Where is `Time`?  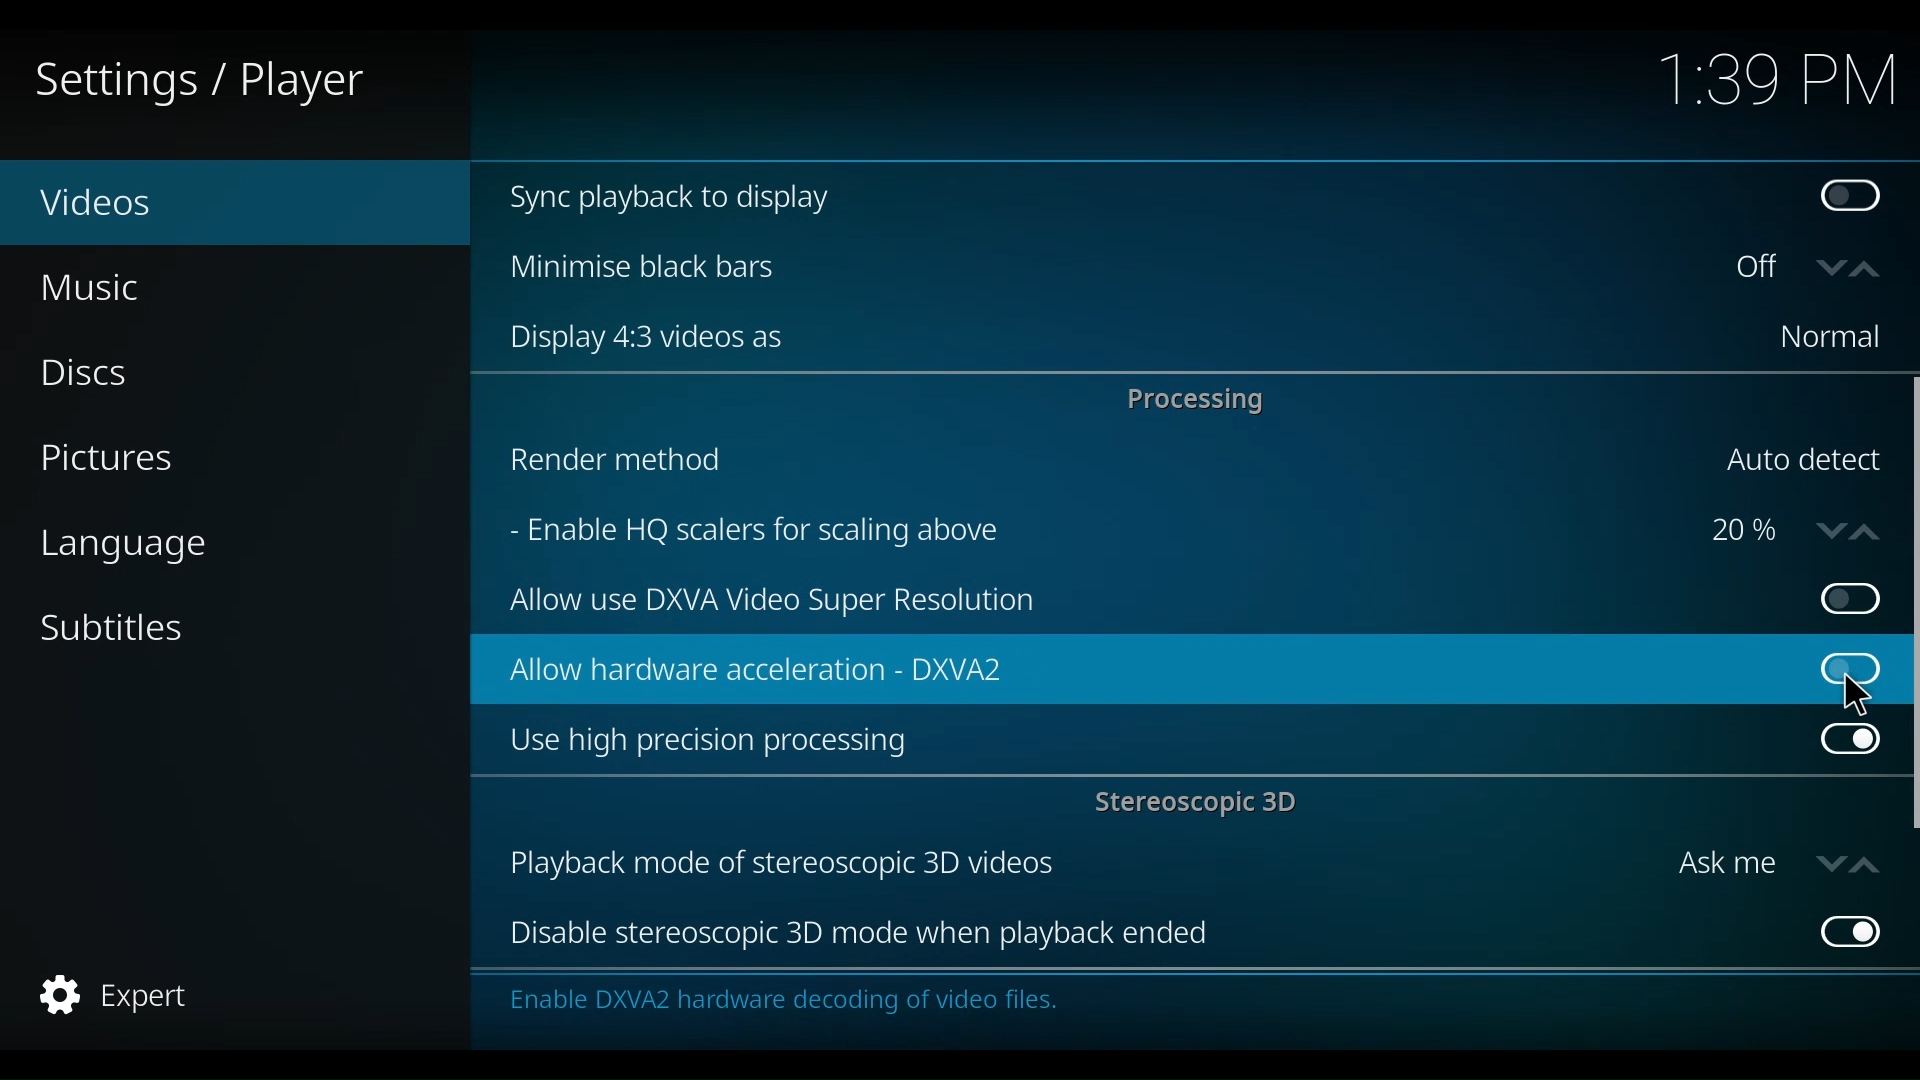 Time is located at coordinates (1777, 83).